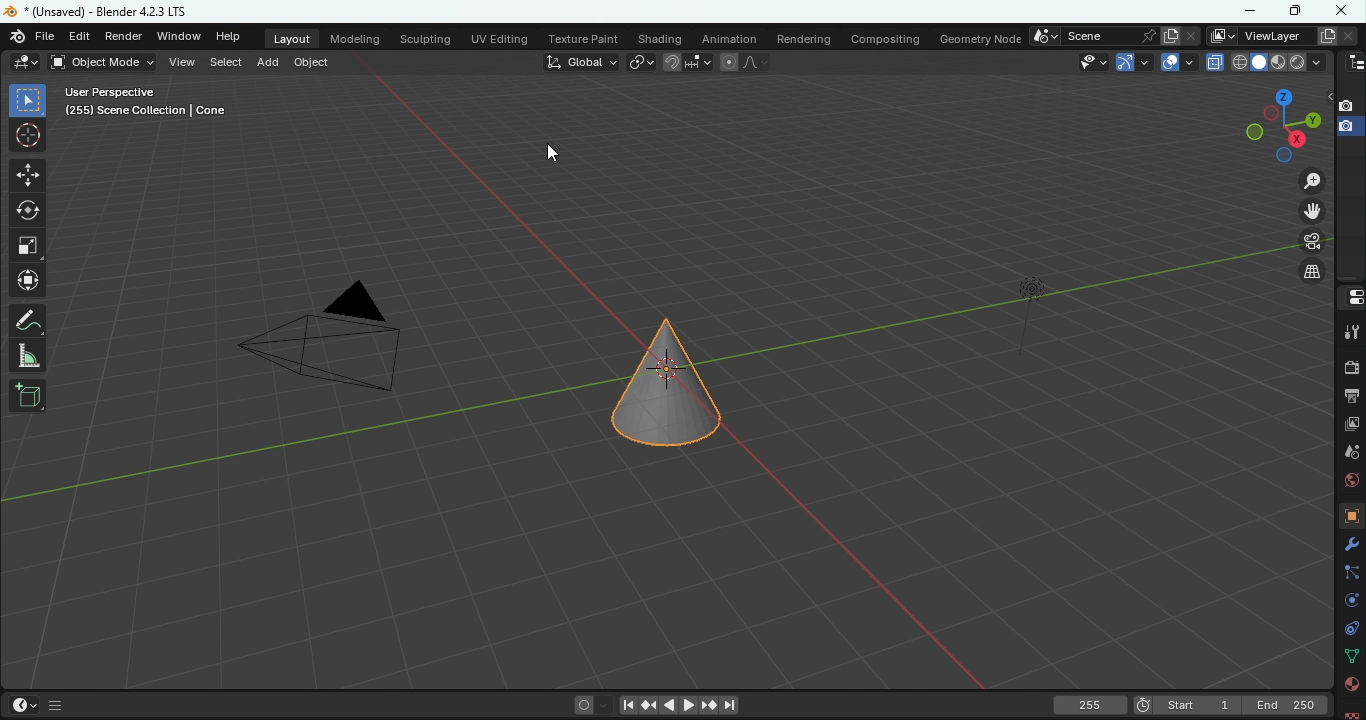  Describe the element at coordinates (25, 62) in the screenshot. I see `Editor type` at that location.